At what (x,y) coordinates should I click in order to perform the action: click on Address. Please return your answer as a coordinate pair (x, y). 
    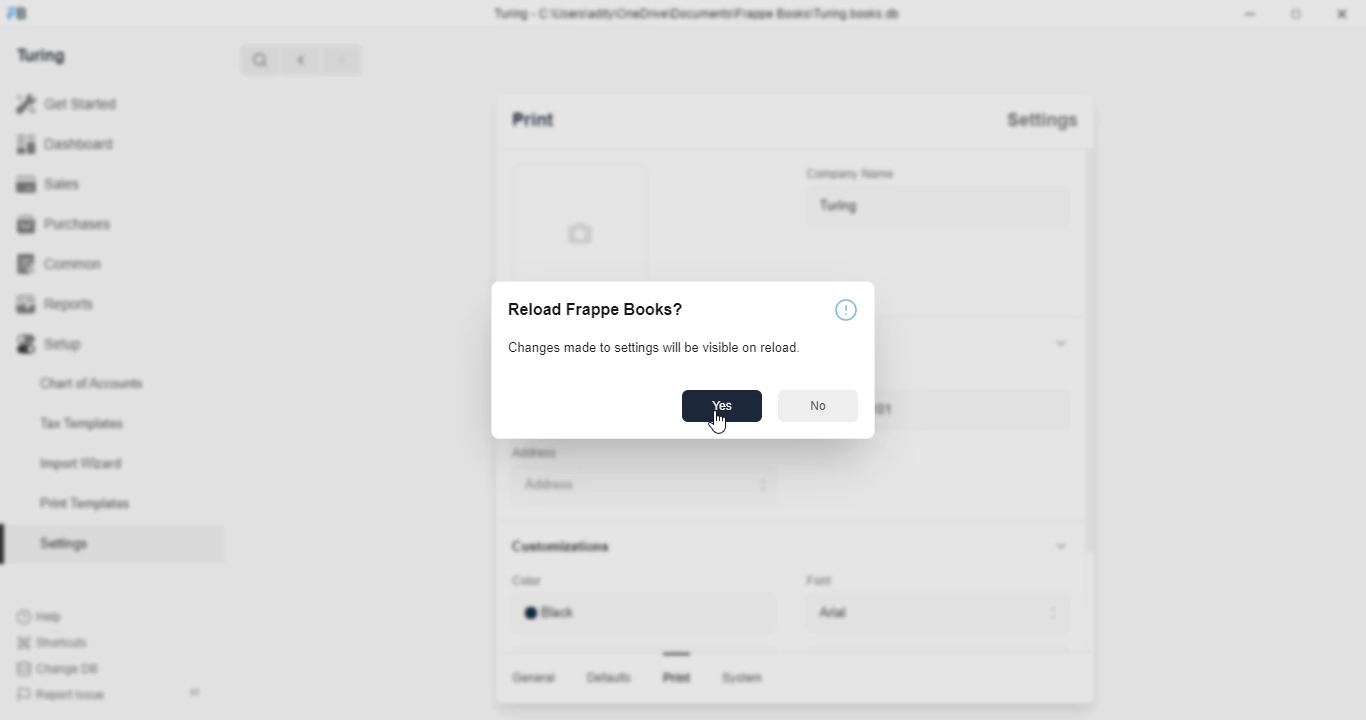
    Looking at the image, I should click on (638, 486).